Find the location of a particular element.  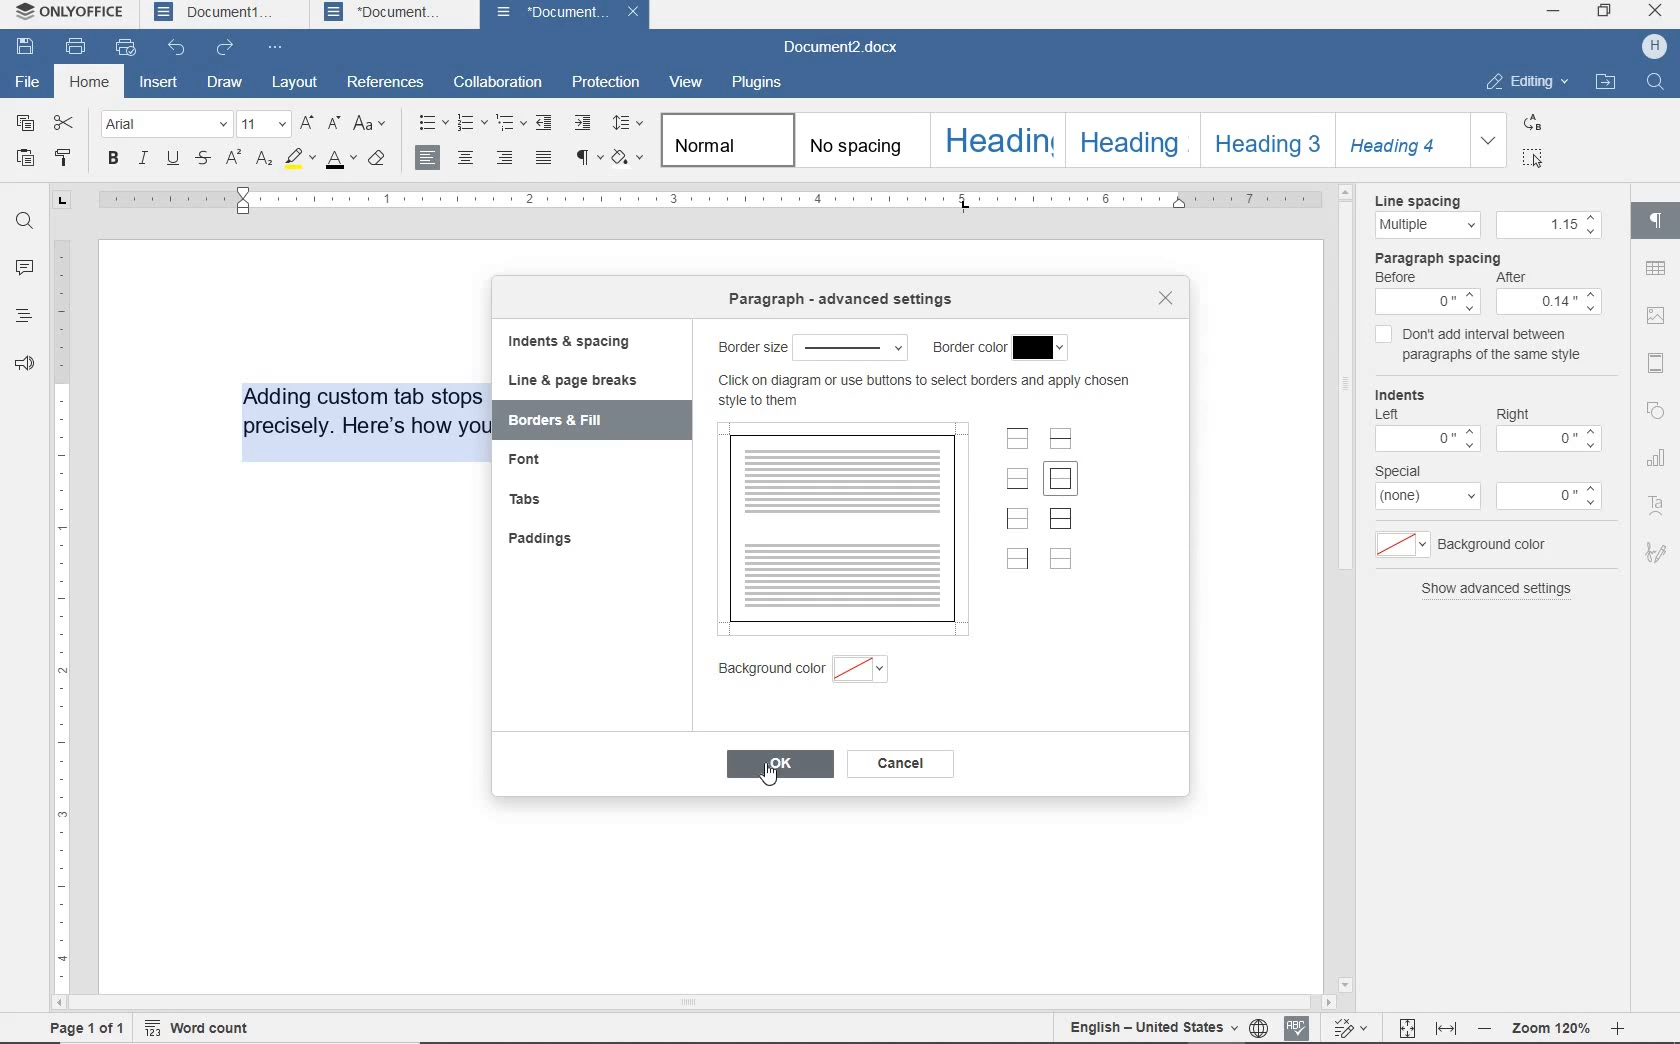

background is located at coordinates (768, 668).